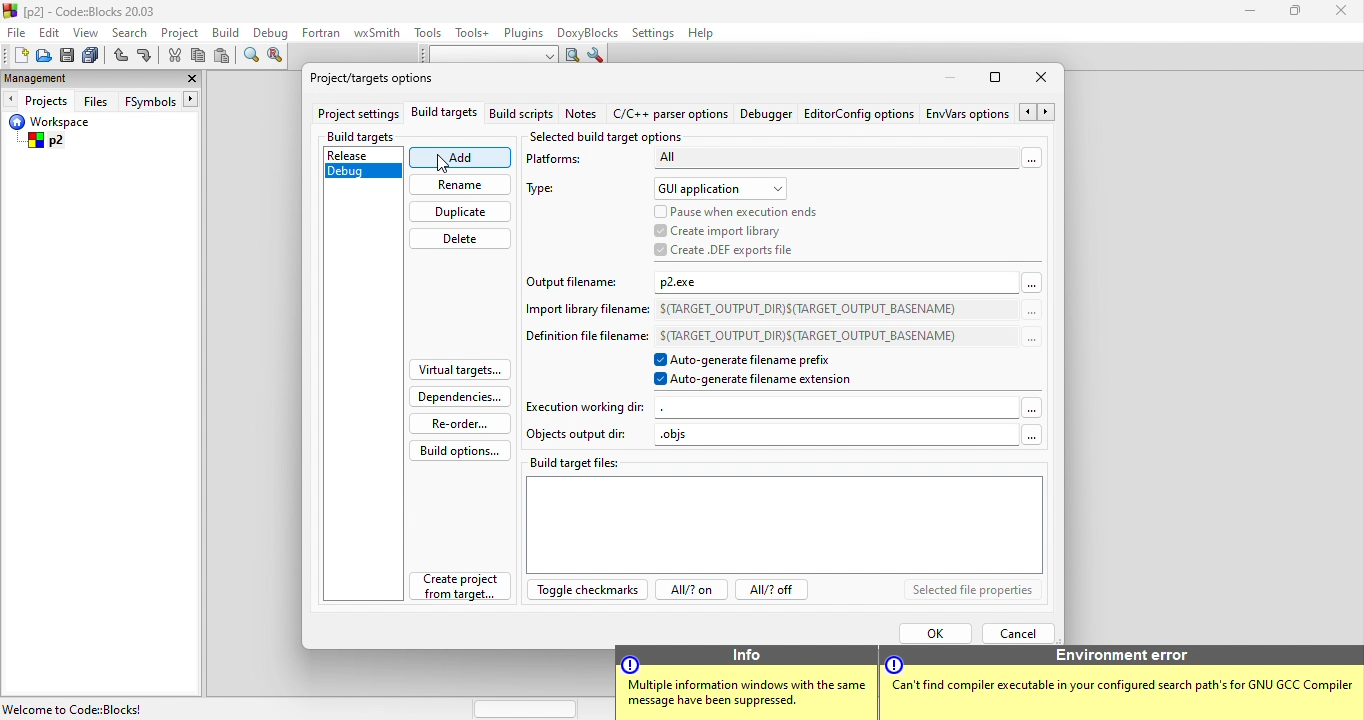 This screenshot has width=1364, height=720. What do you see at coordinates (932, 629) in the screenshot?
I see `ok` at bounding box center [932, 629].